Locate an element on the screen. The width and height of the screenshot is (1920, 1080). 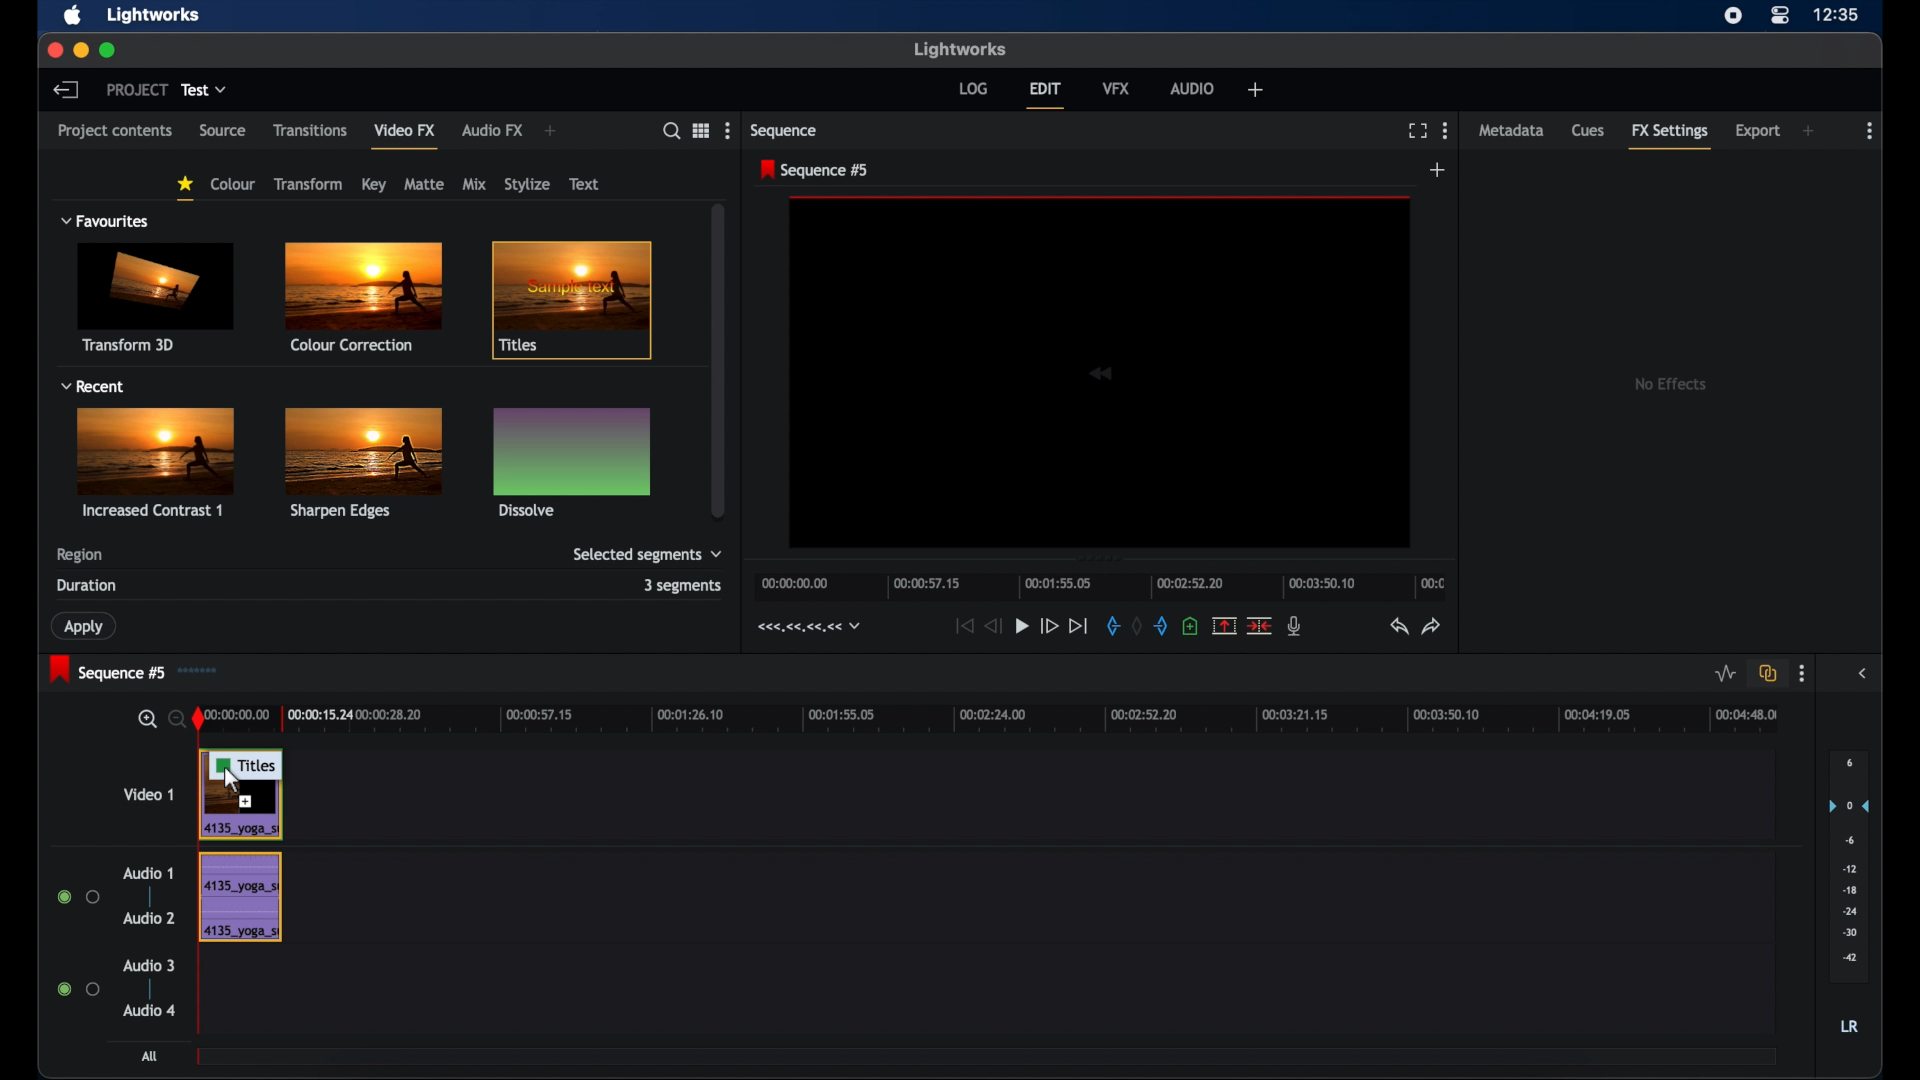
more options is located at coordinates (1445, 130).